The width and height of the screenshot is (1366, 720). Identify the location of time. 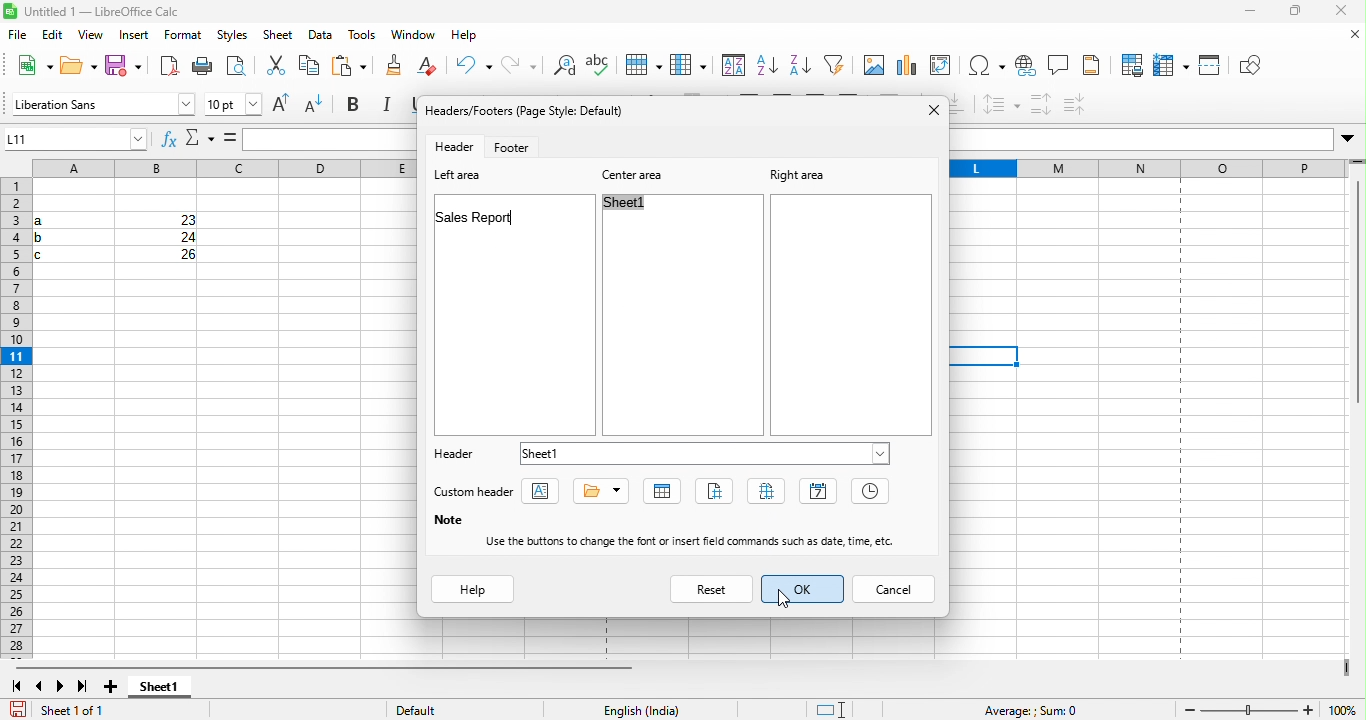
(870, 491).